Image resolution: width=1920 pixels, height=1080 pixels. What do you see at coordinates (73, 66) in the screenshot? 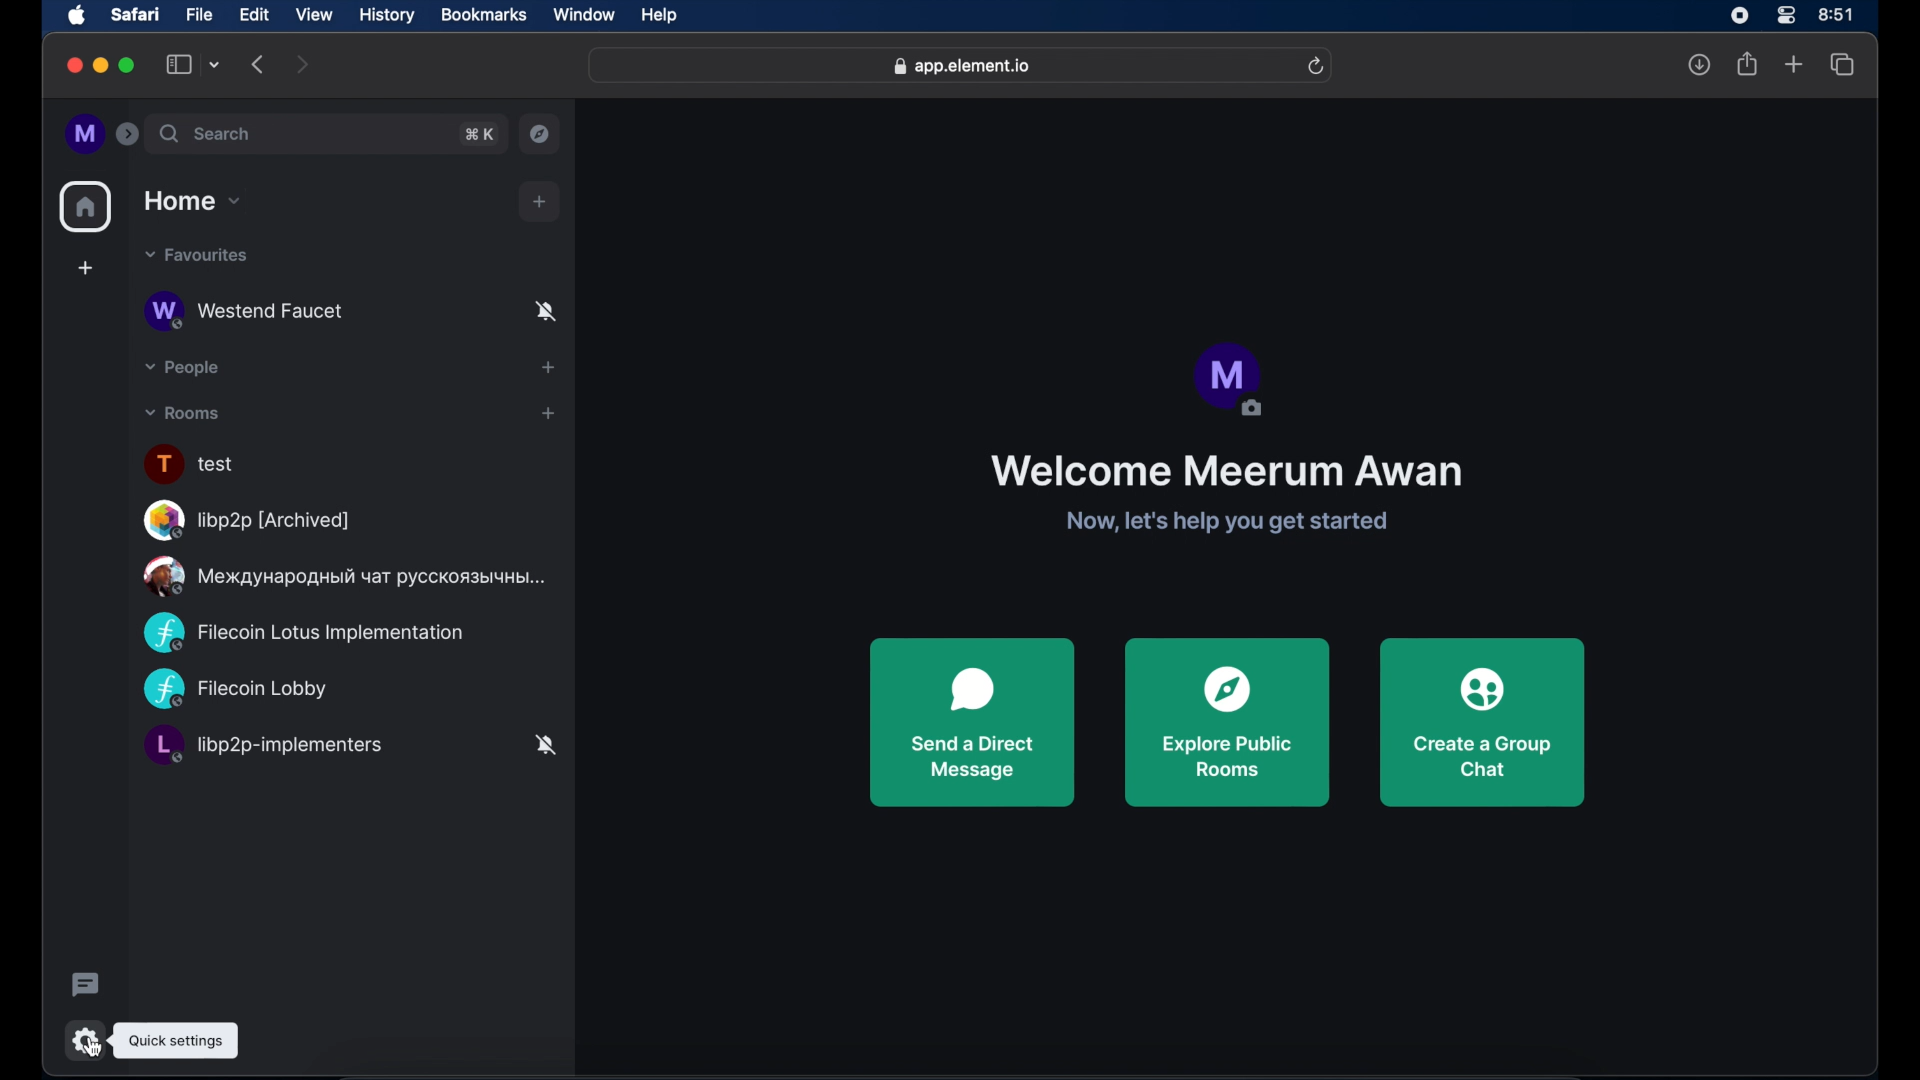
I see `close` at bounding box center [73, 66].